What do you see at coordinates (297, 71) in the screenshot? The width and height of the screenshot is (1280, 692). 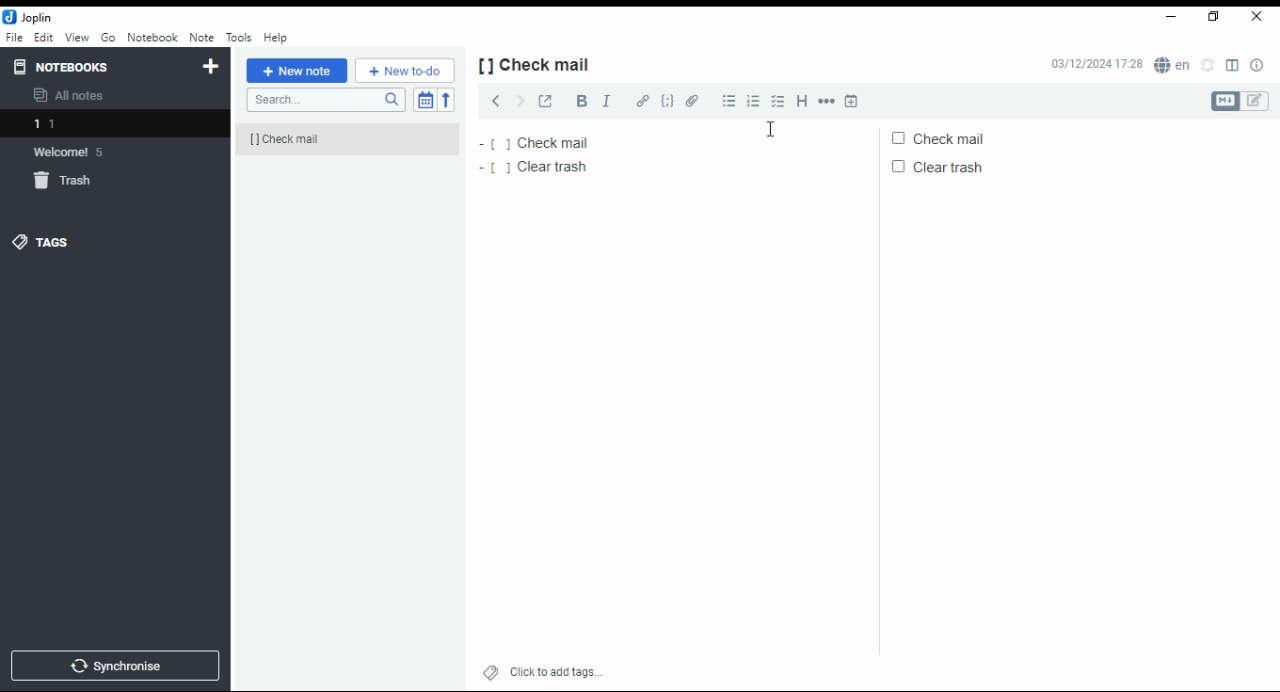 I see `new note` at bounding box center [297, 71].